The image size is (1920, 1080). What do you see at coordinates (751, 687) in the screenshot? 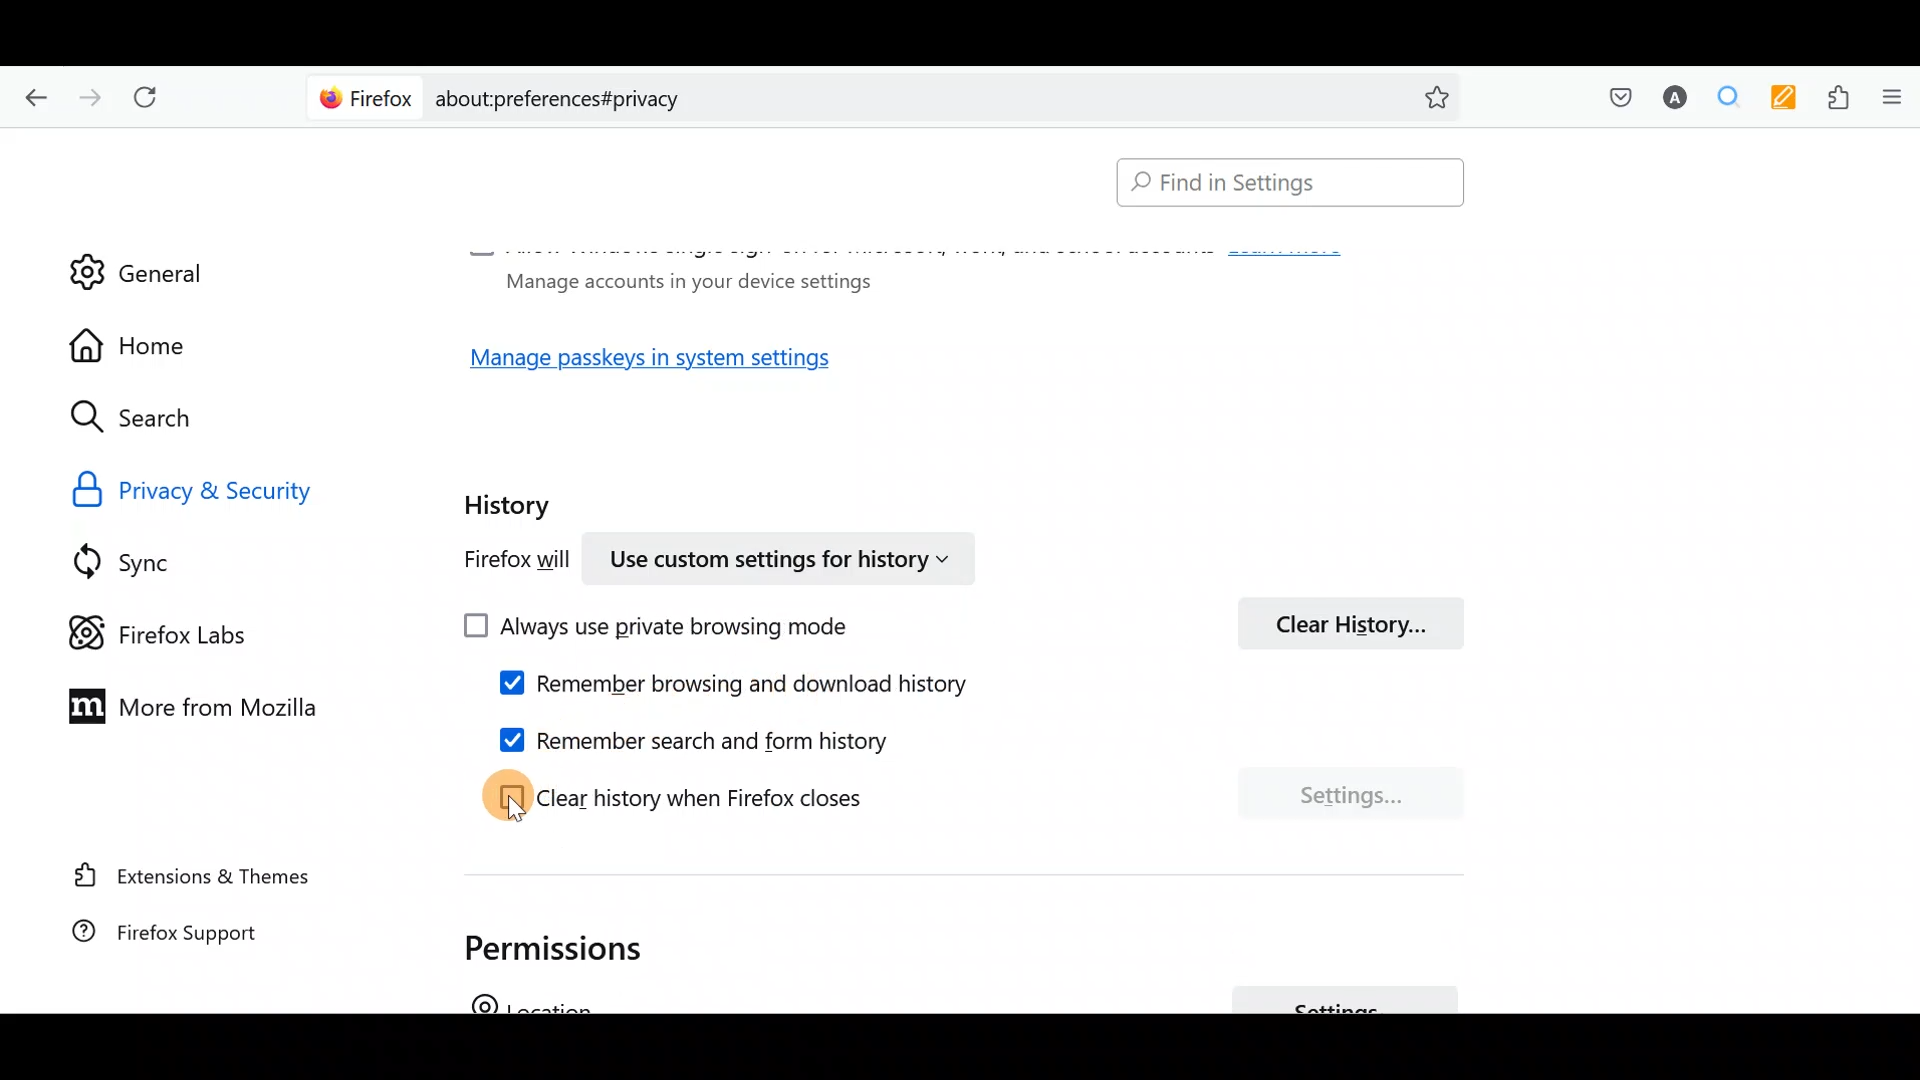
I see `Remember browsing and download history` at bounding box center [751, 687].